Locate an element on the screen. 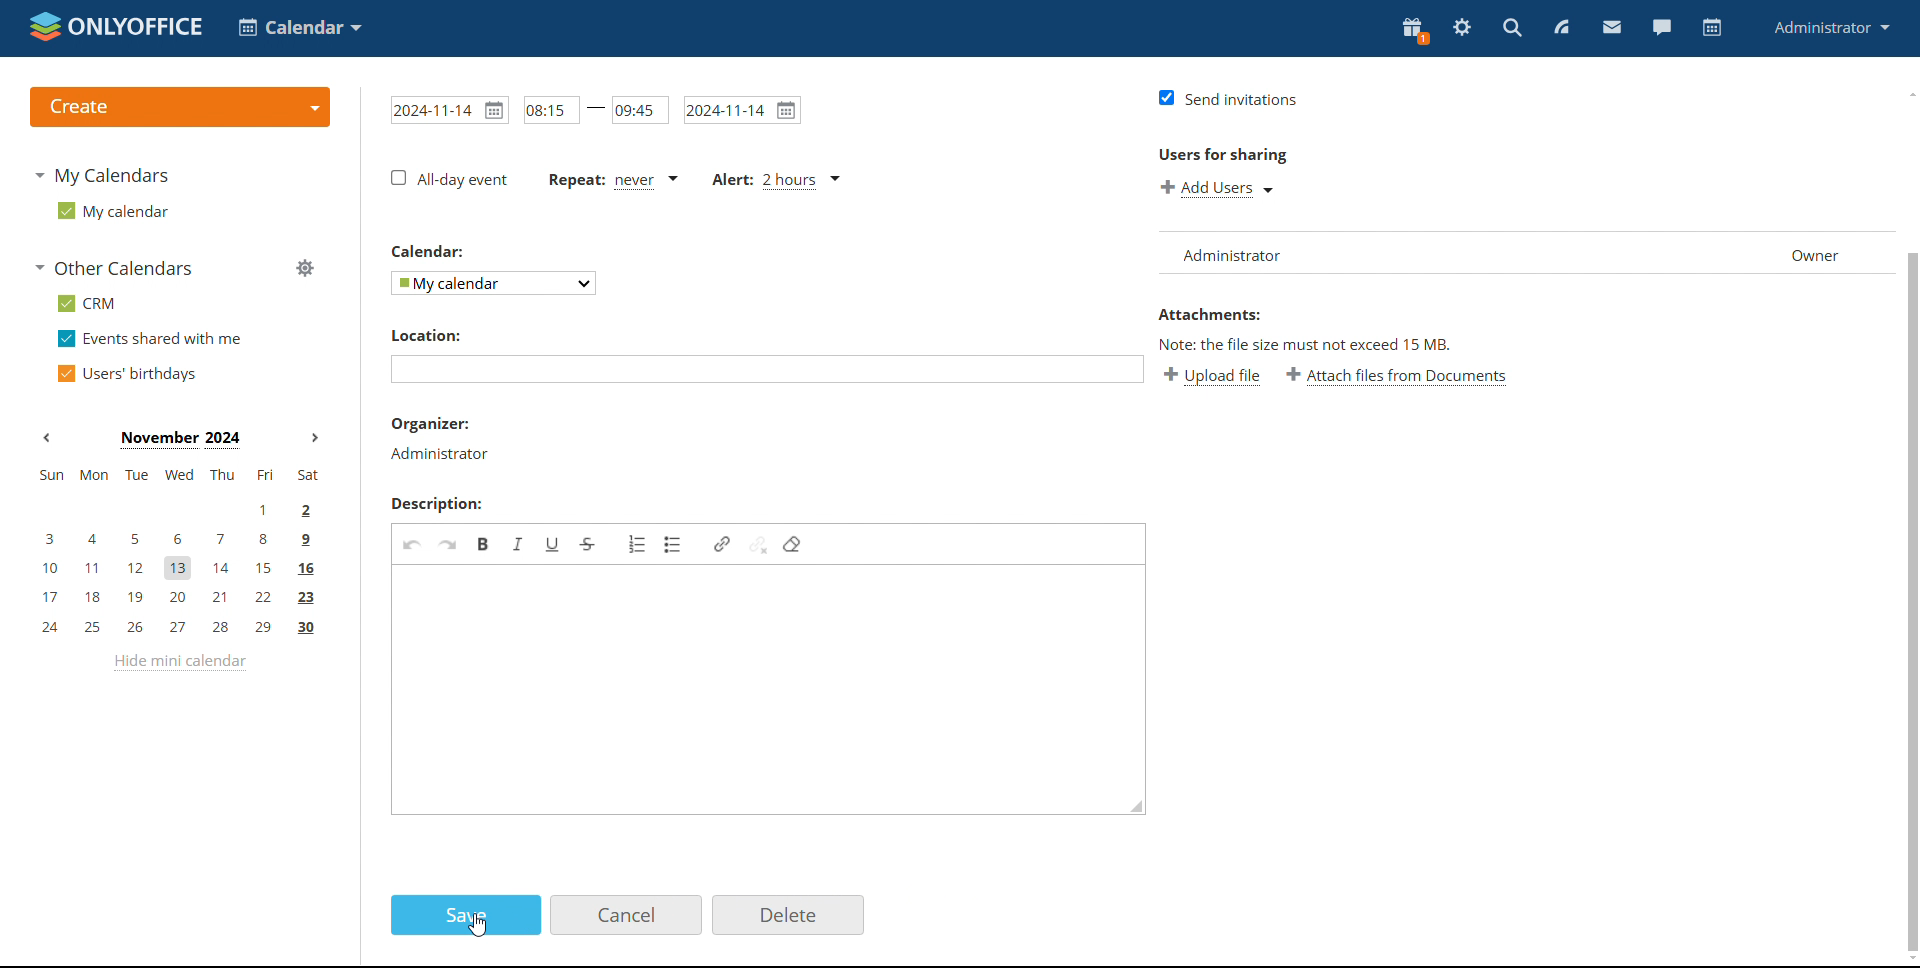 The height and width of the screenshot is (968, 1920). logo is located at coordinates (116, 28).